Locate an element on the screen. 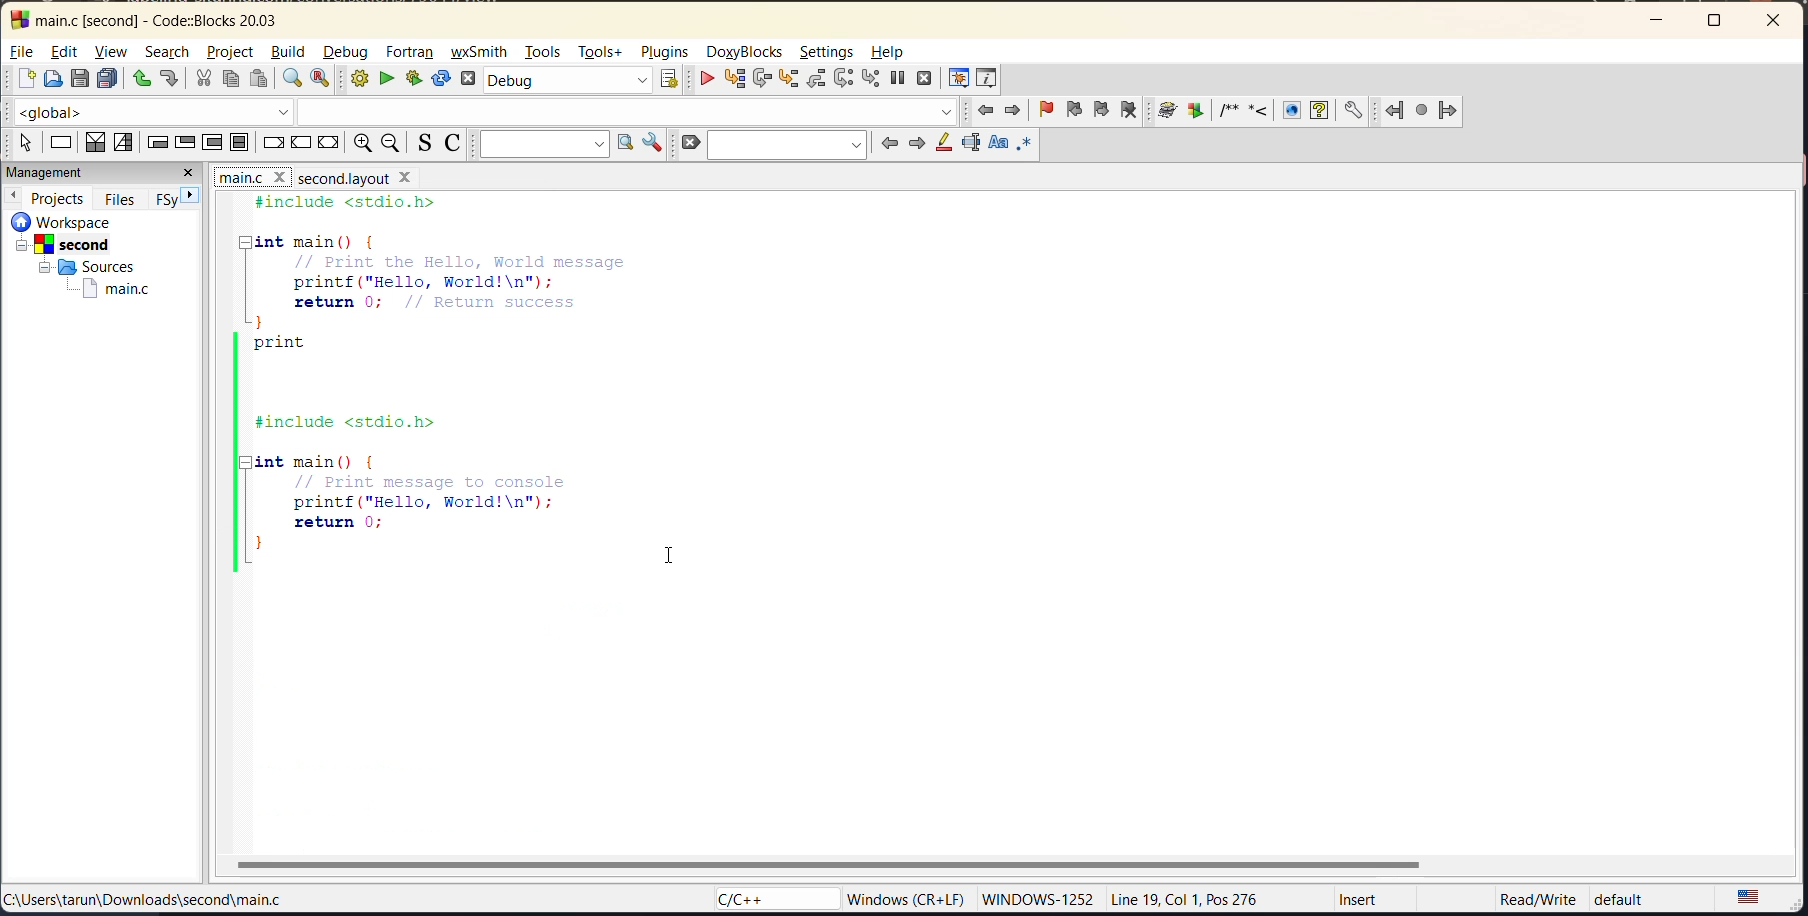 Image resolution: width=1808 pixels, height=916 pixels. various info is located at coordinates (988, 79).